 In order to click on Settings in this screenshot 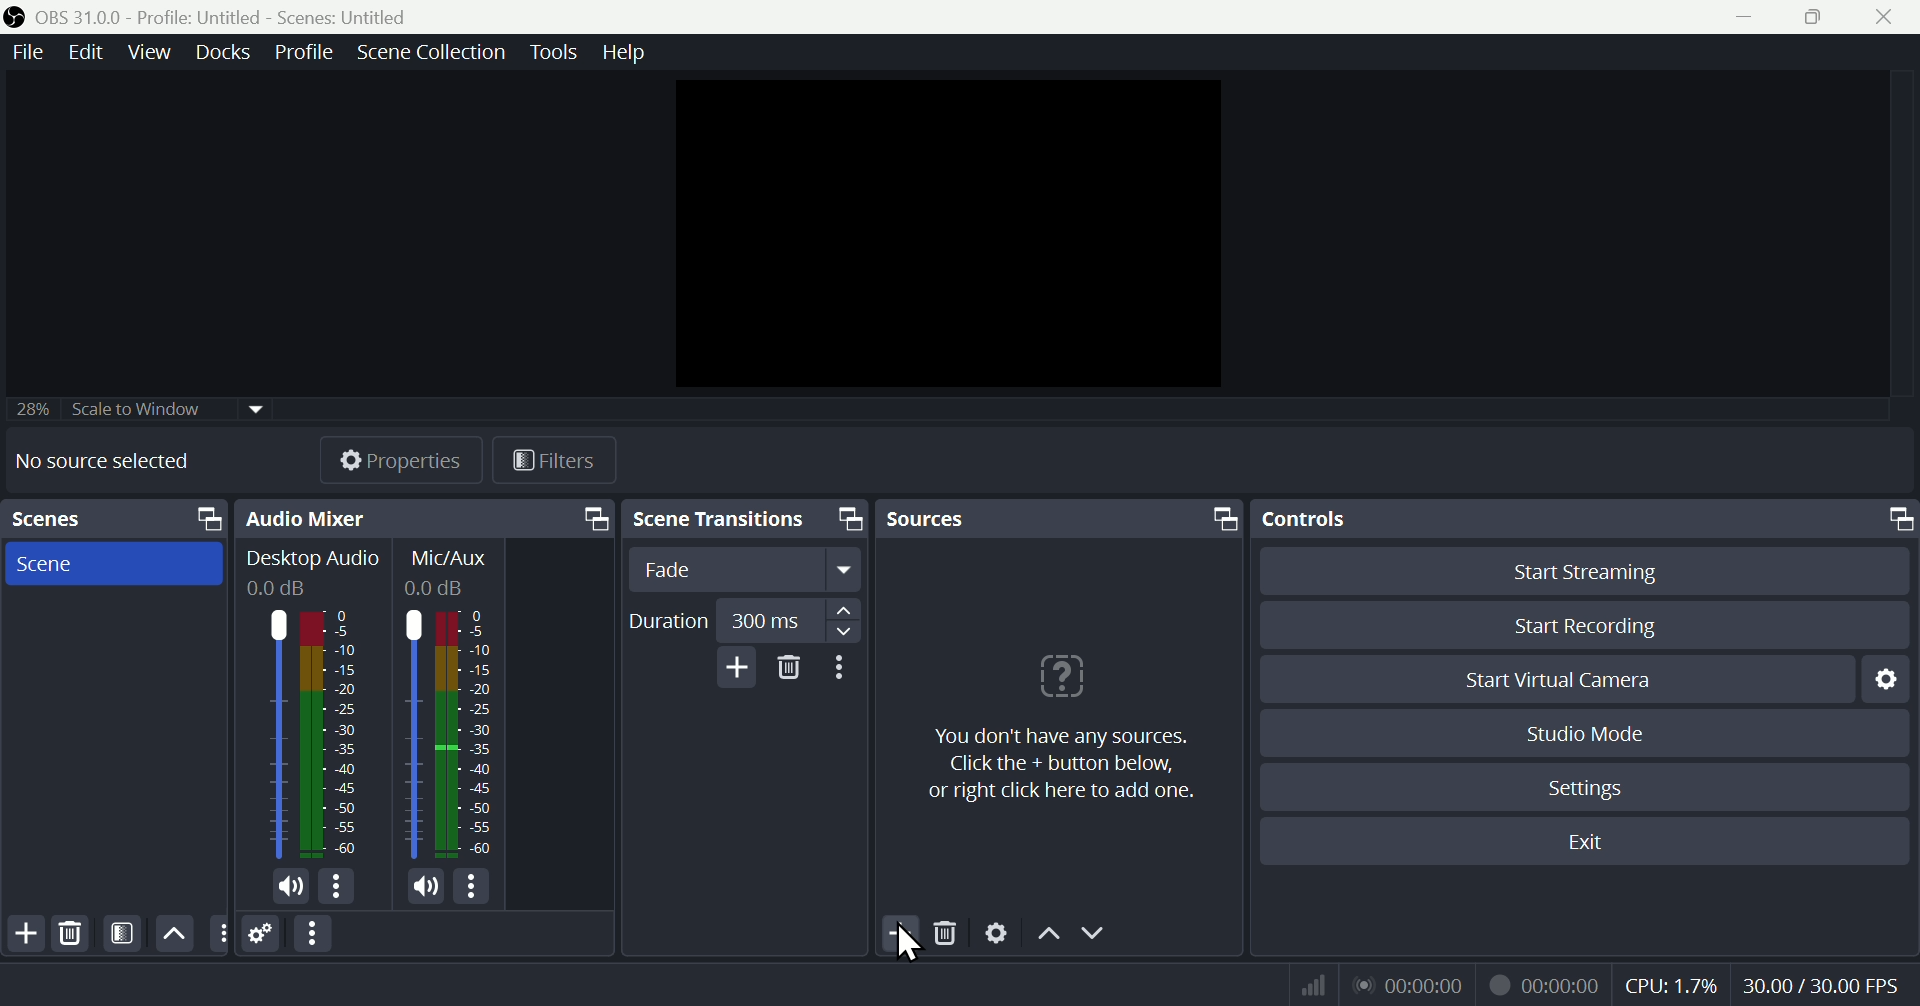, I will do `click(997, 936)`.